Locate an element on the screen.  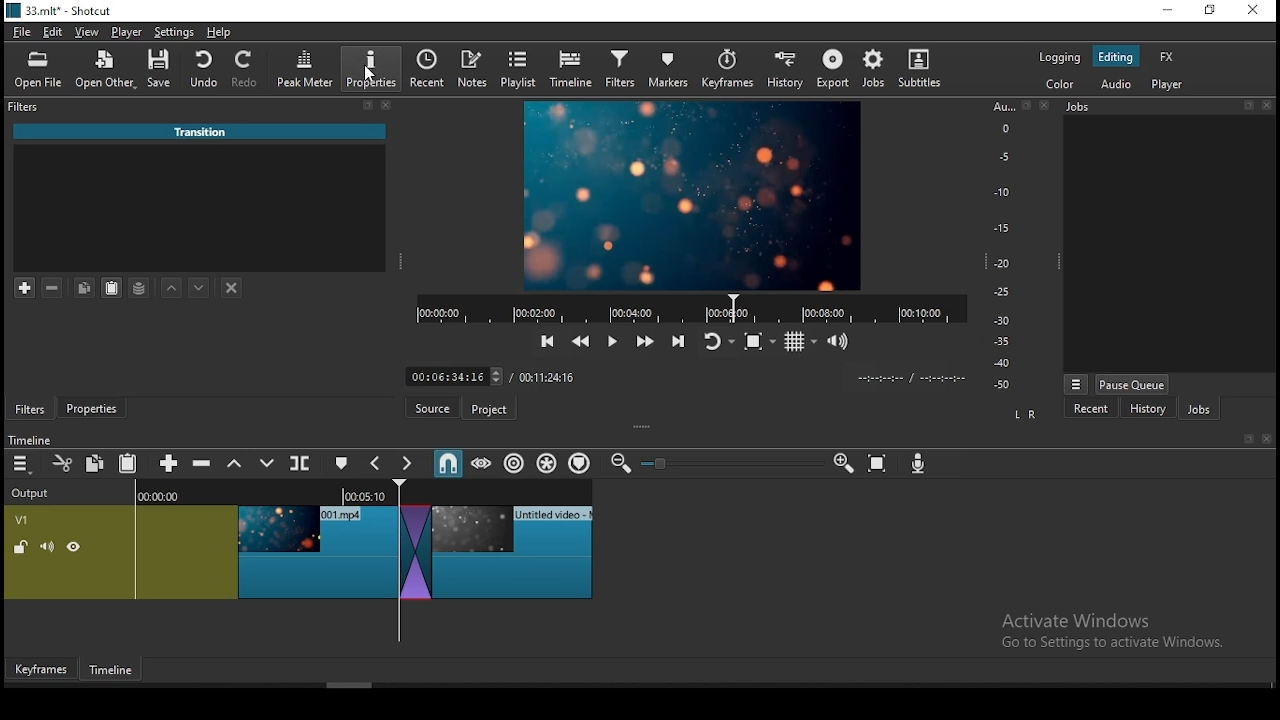
remove selected filters is located at coordinates (58, 289).